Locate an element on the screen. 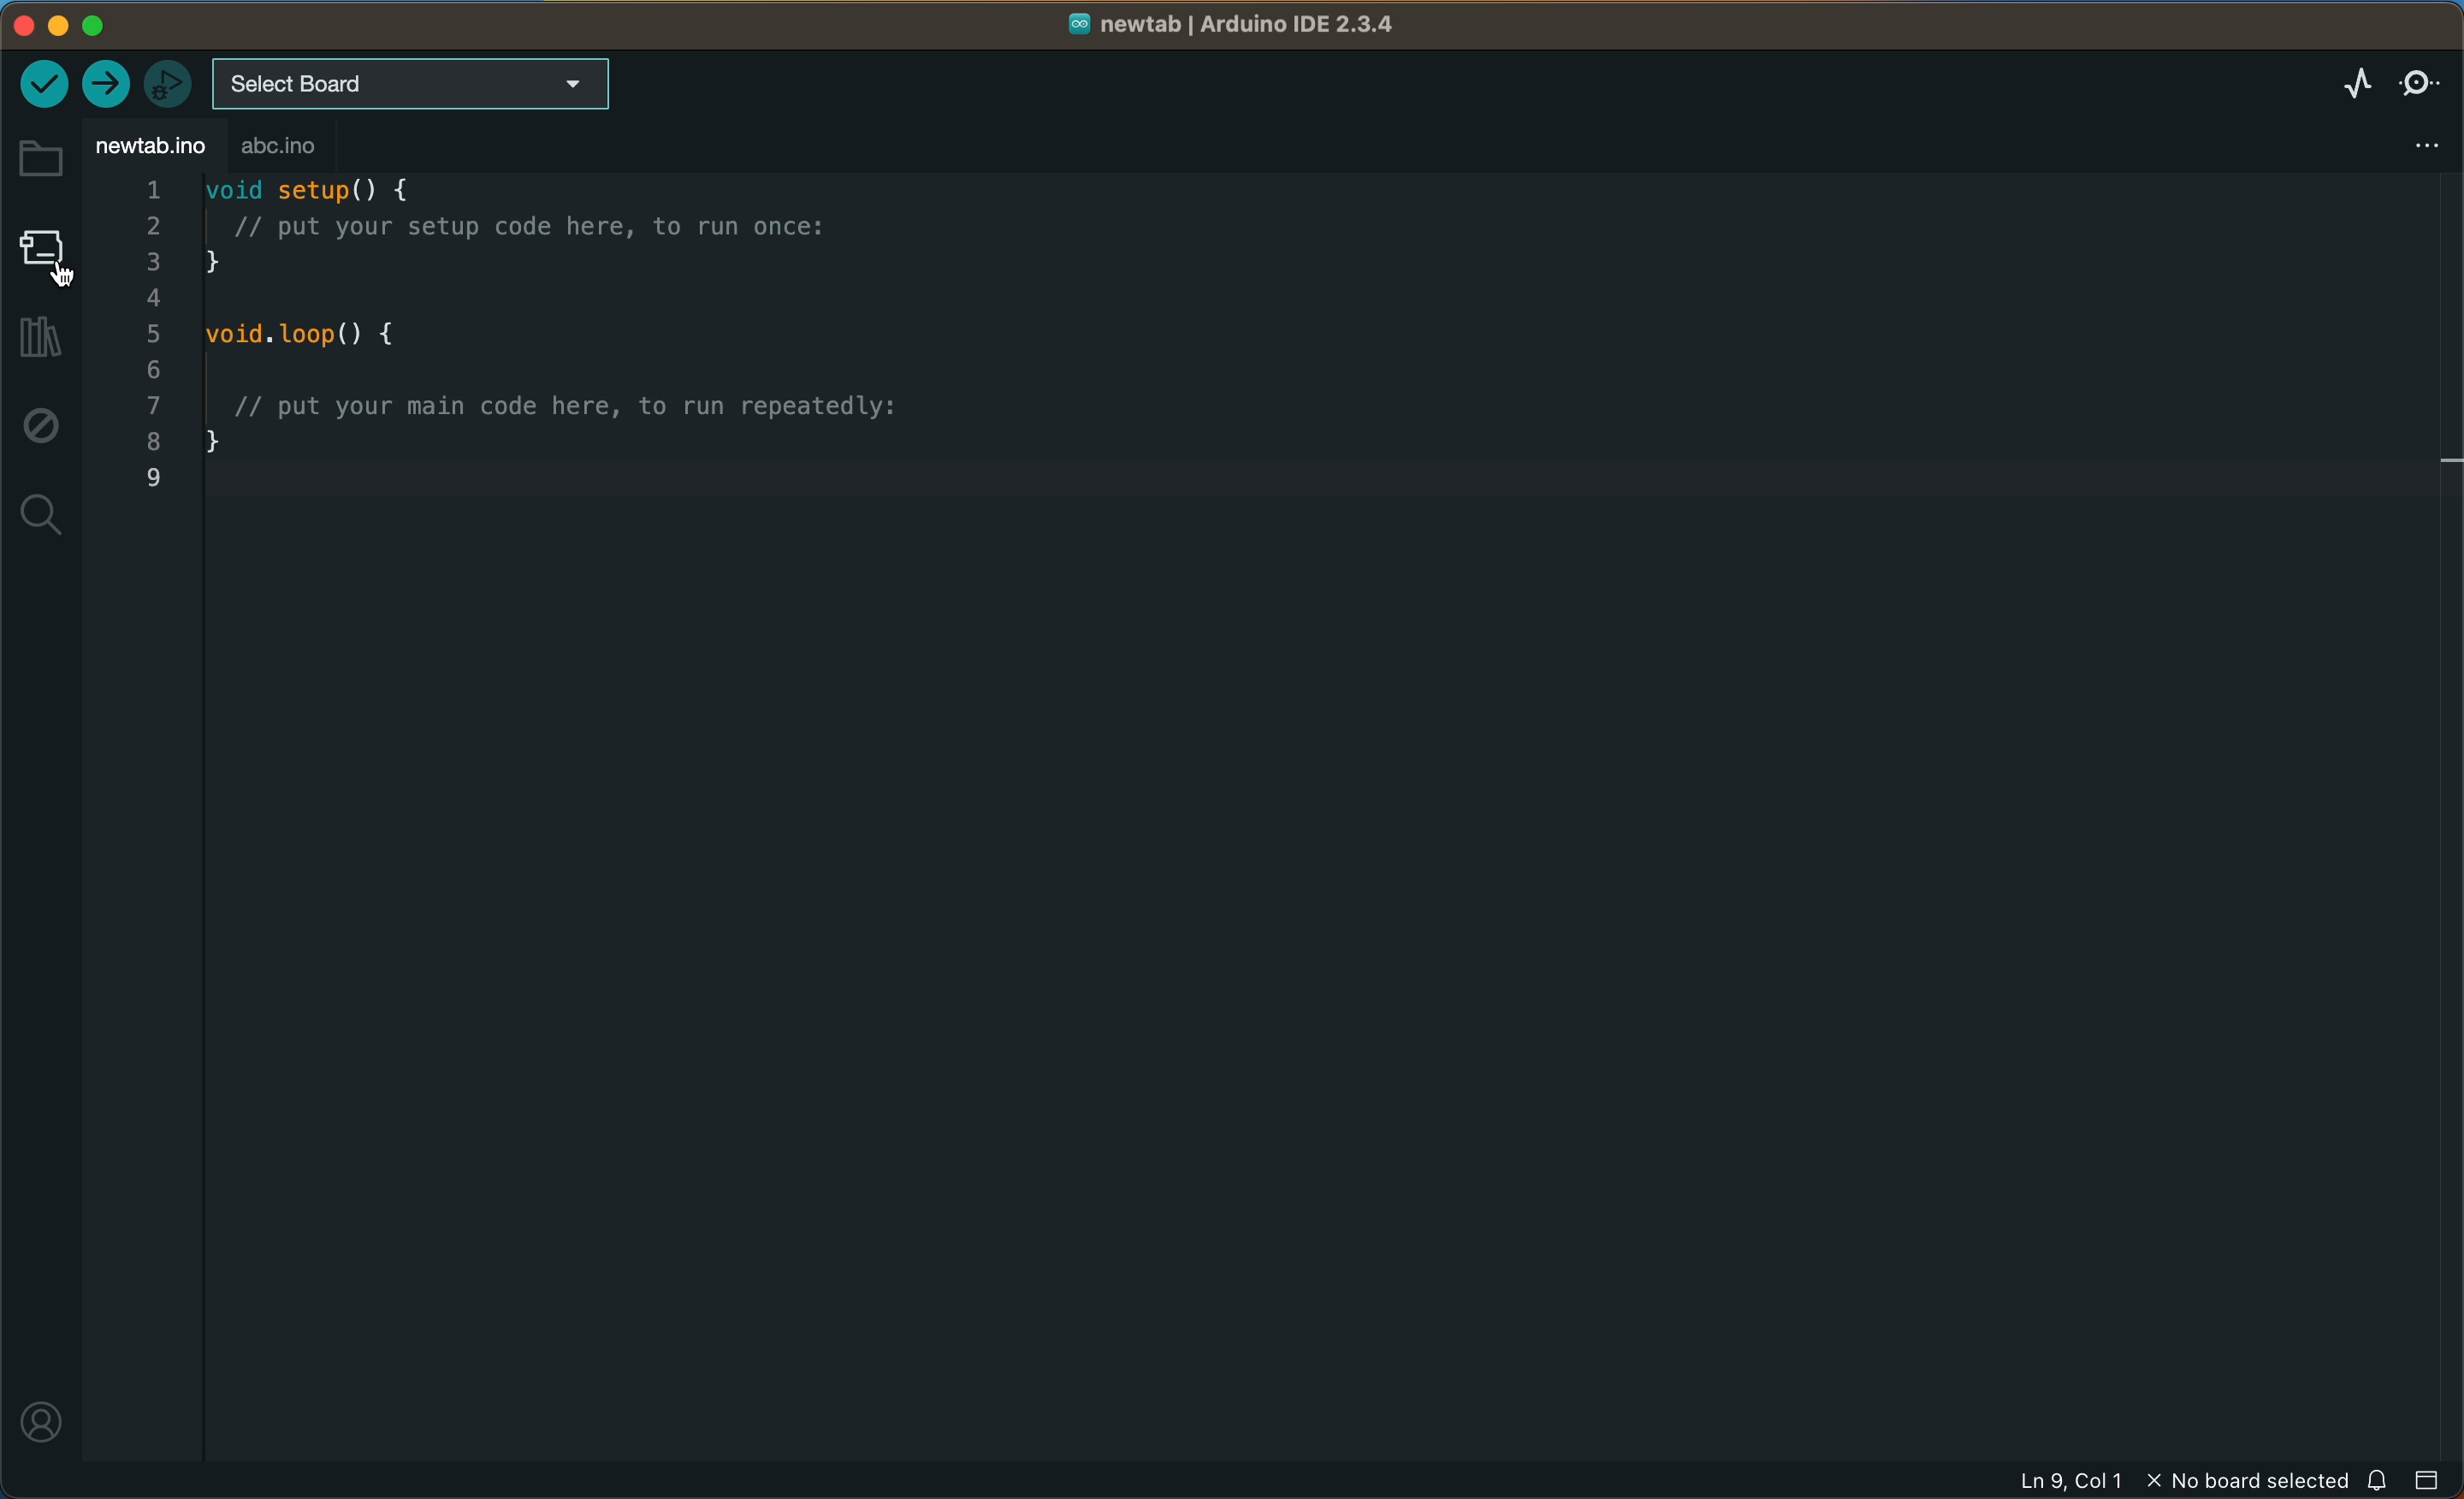 This screenshot has width=2464, height=1499. folder is located at coordinates (41, 160).